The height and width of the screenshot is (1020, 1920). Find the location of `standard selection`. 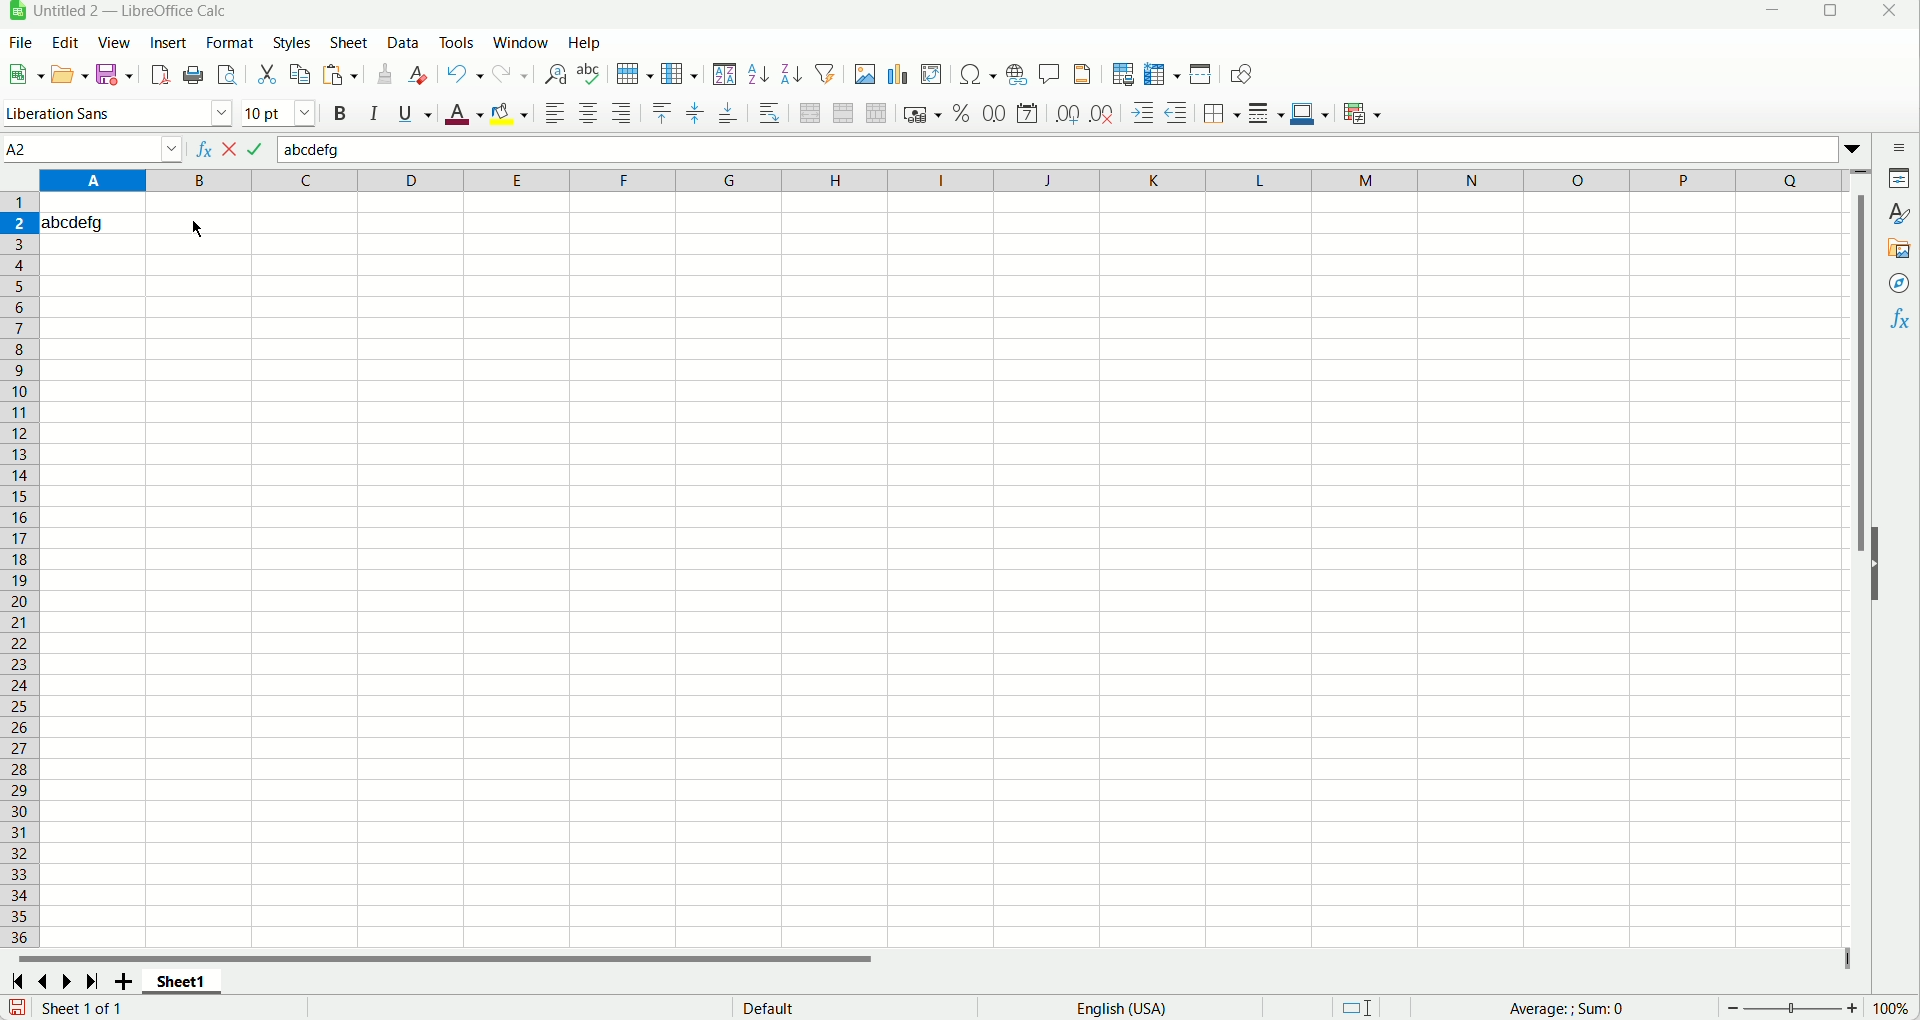

standard selection is located at coordinates (1355, 1007).